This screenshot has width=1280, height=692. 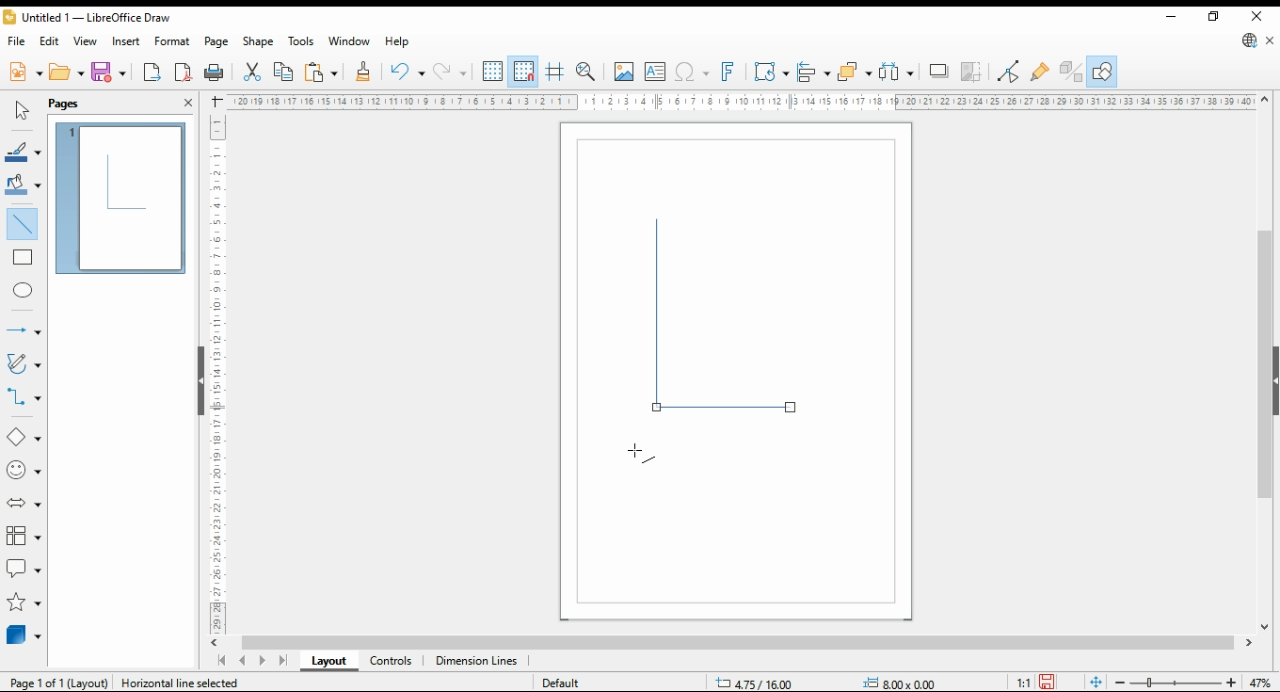 I want to click on zoom slider, so click(x=1176, y=684).